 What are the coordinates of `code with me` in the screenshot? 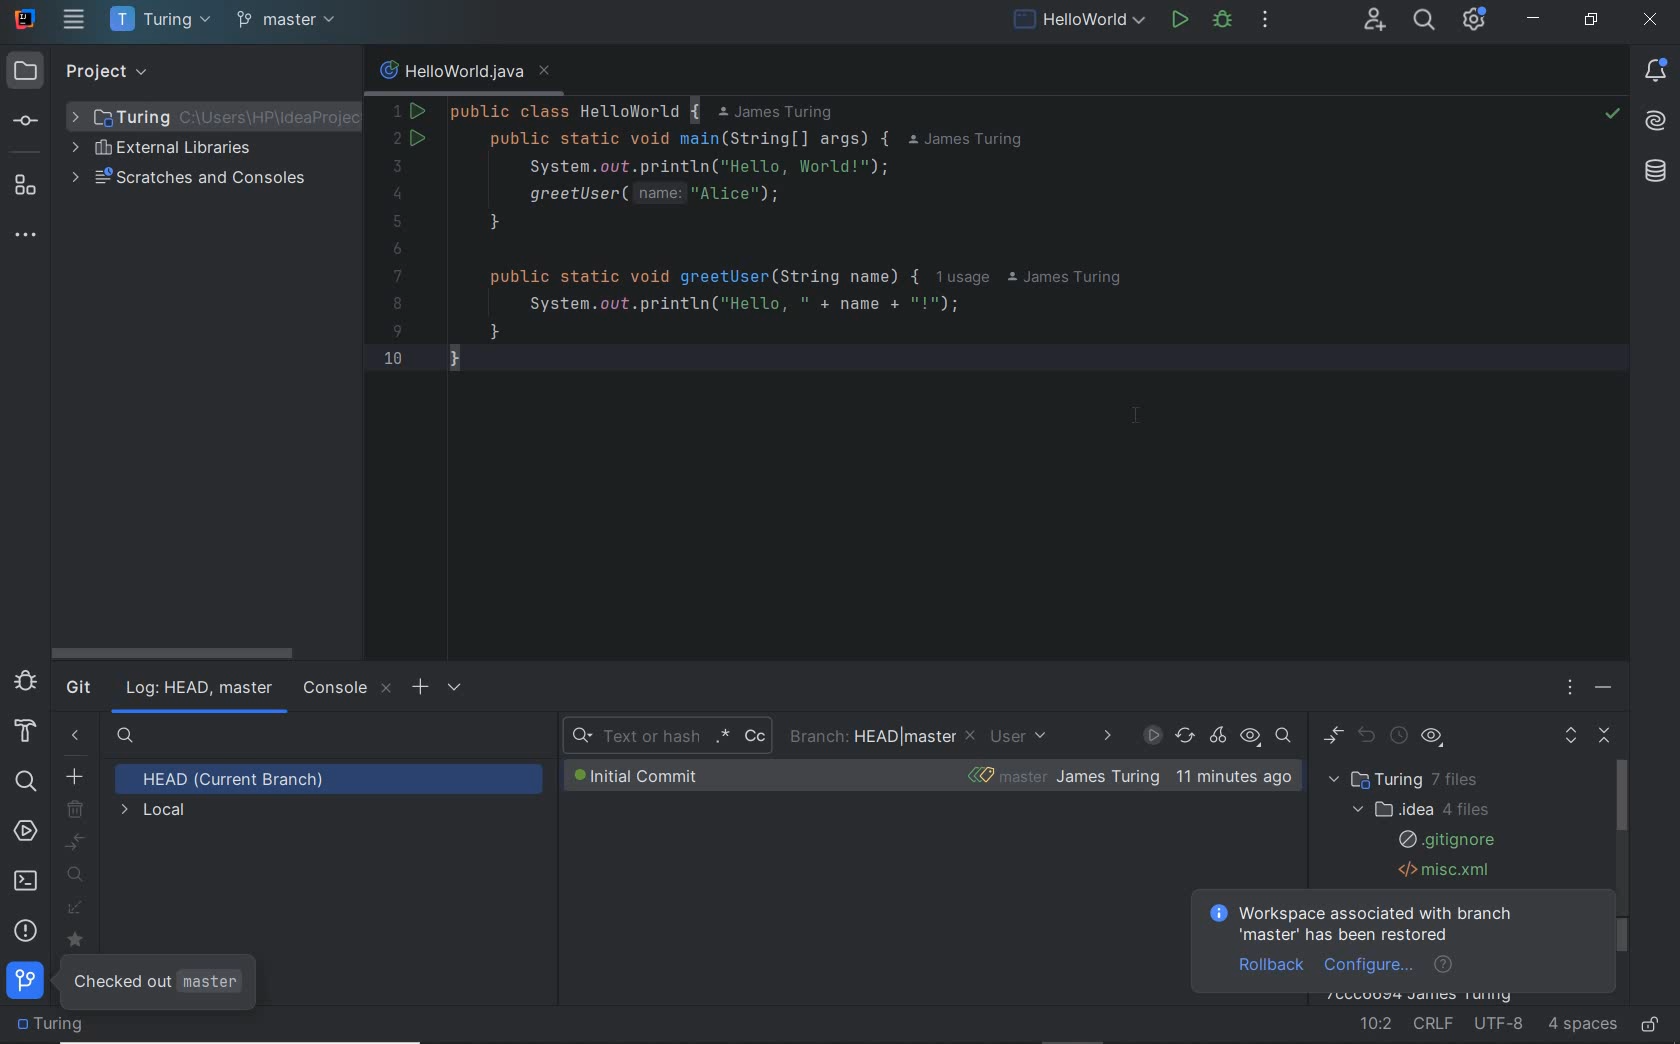 It's located at (1377, 22).